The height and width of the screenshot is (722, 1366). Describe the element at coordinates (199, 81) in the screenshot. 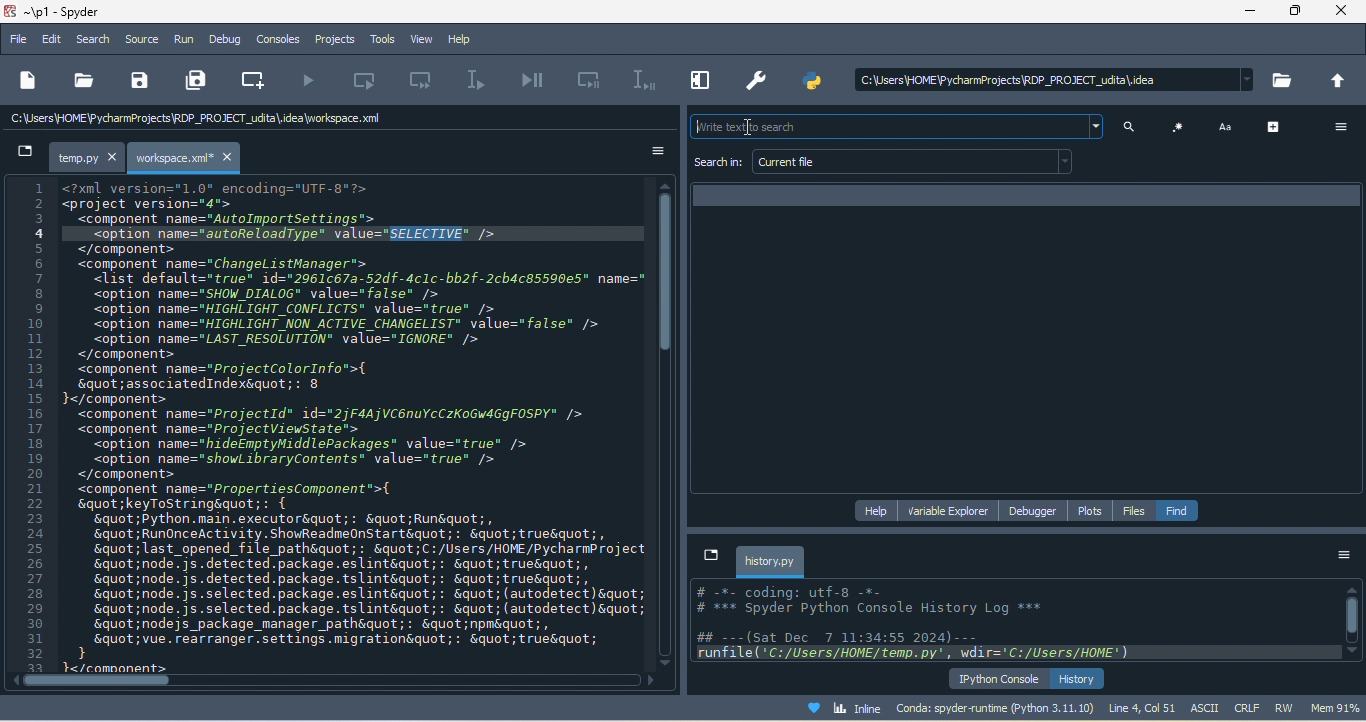

I see `save all` at that location.